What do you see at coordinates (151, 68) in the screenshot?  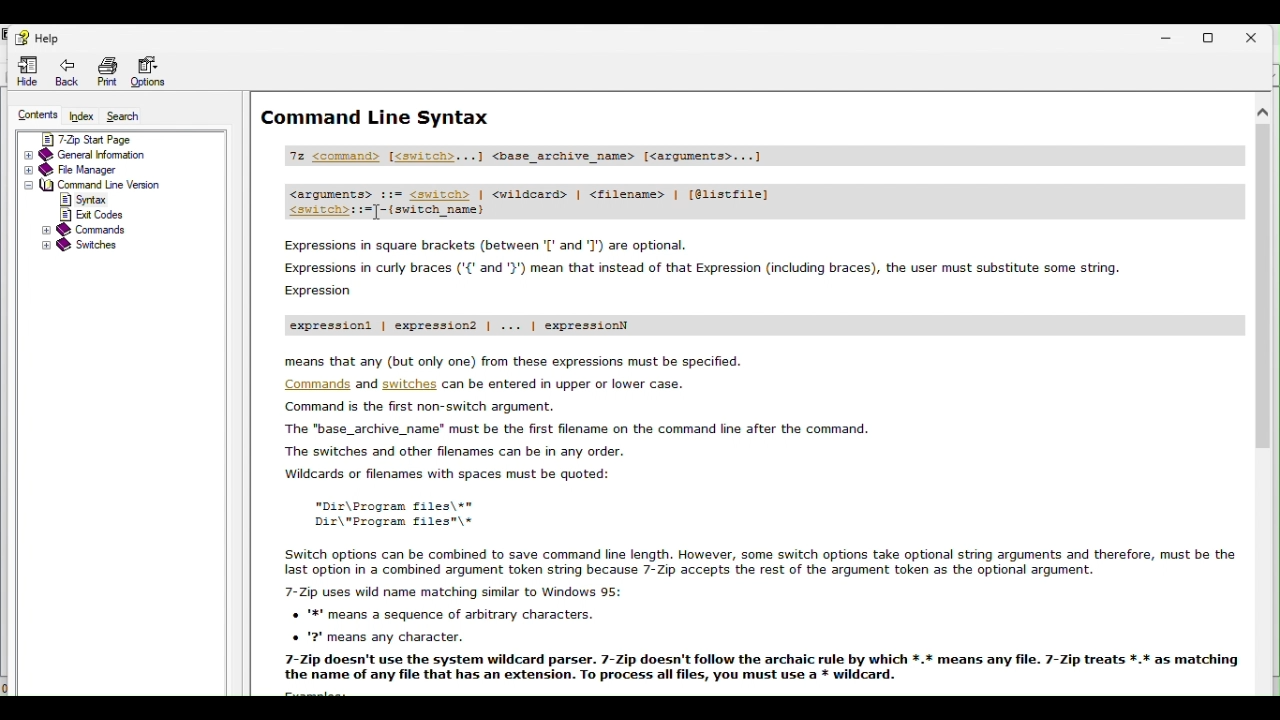 I see `options ` at bounding box center [151, 68].